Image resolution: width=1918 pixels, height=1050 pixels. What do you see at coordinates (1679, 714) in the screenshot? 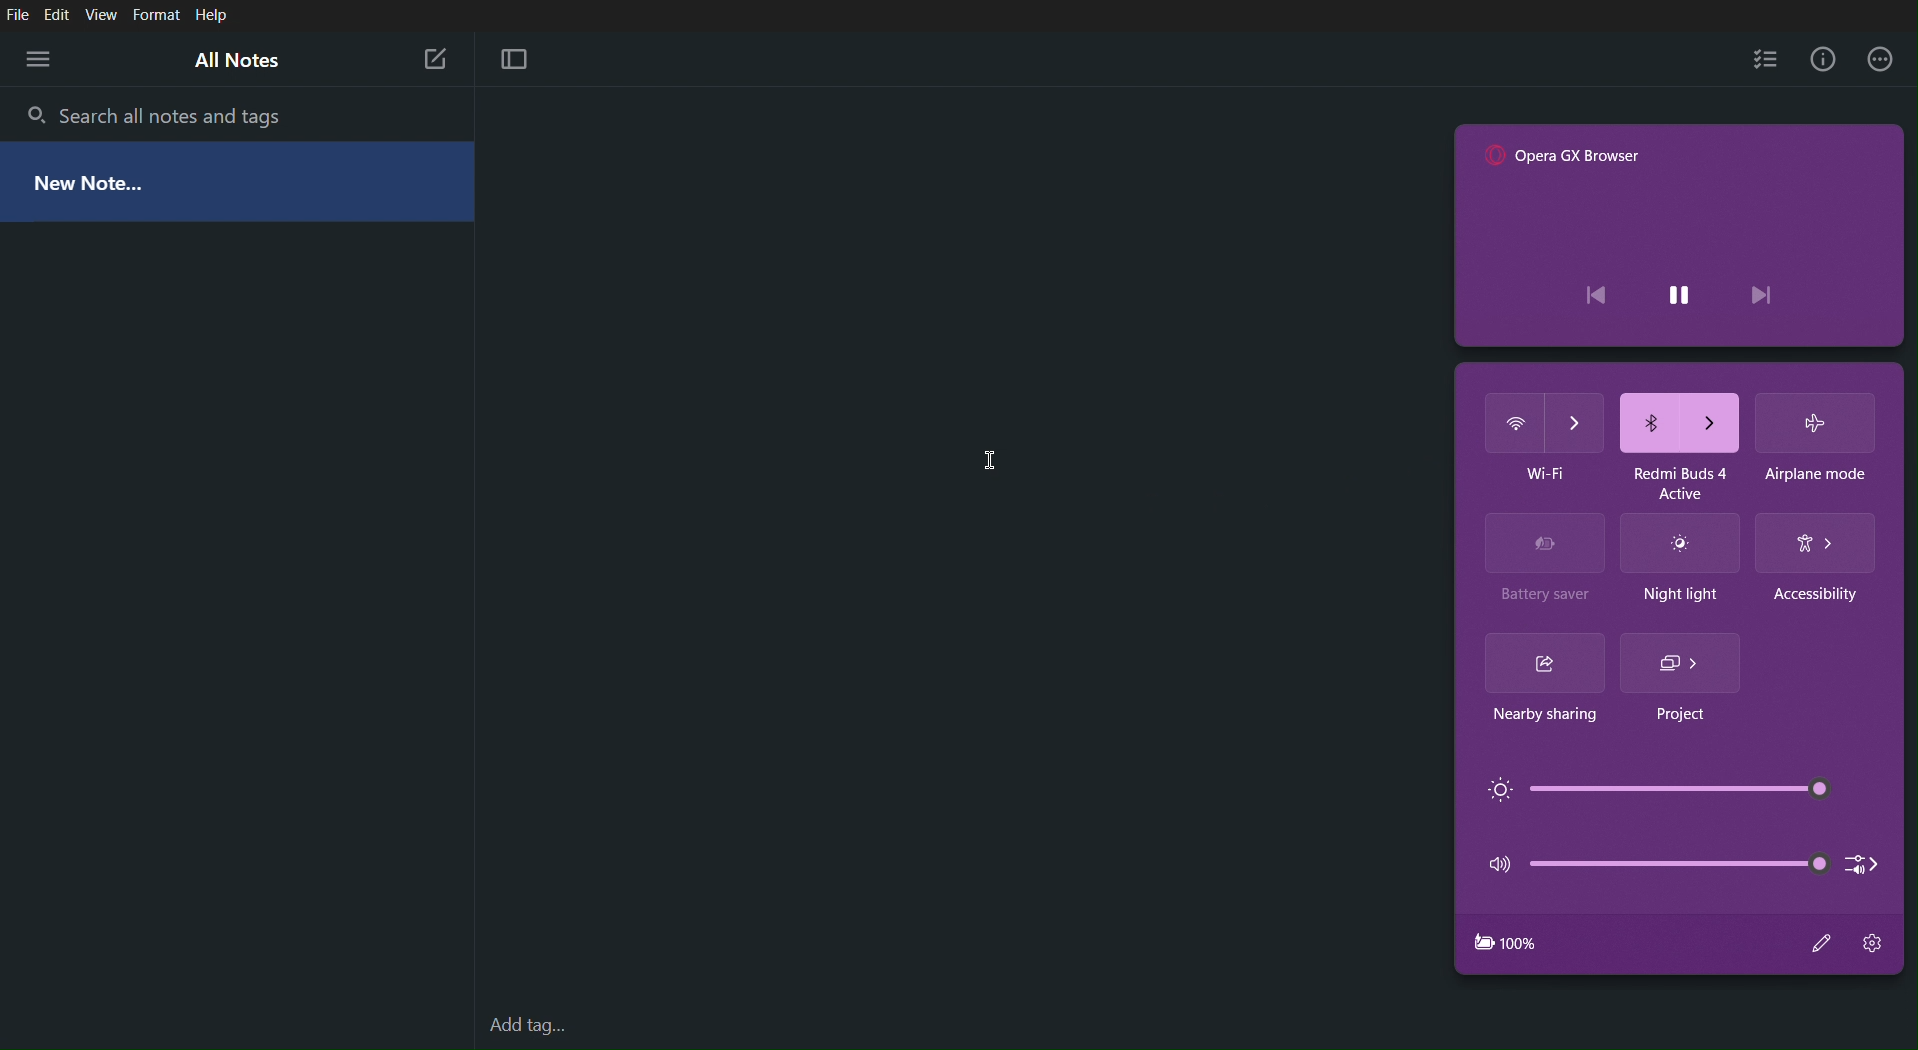
I see `Project` at bounding box center [1679, 714].